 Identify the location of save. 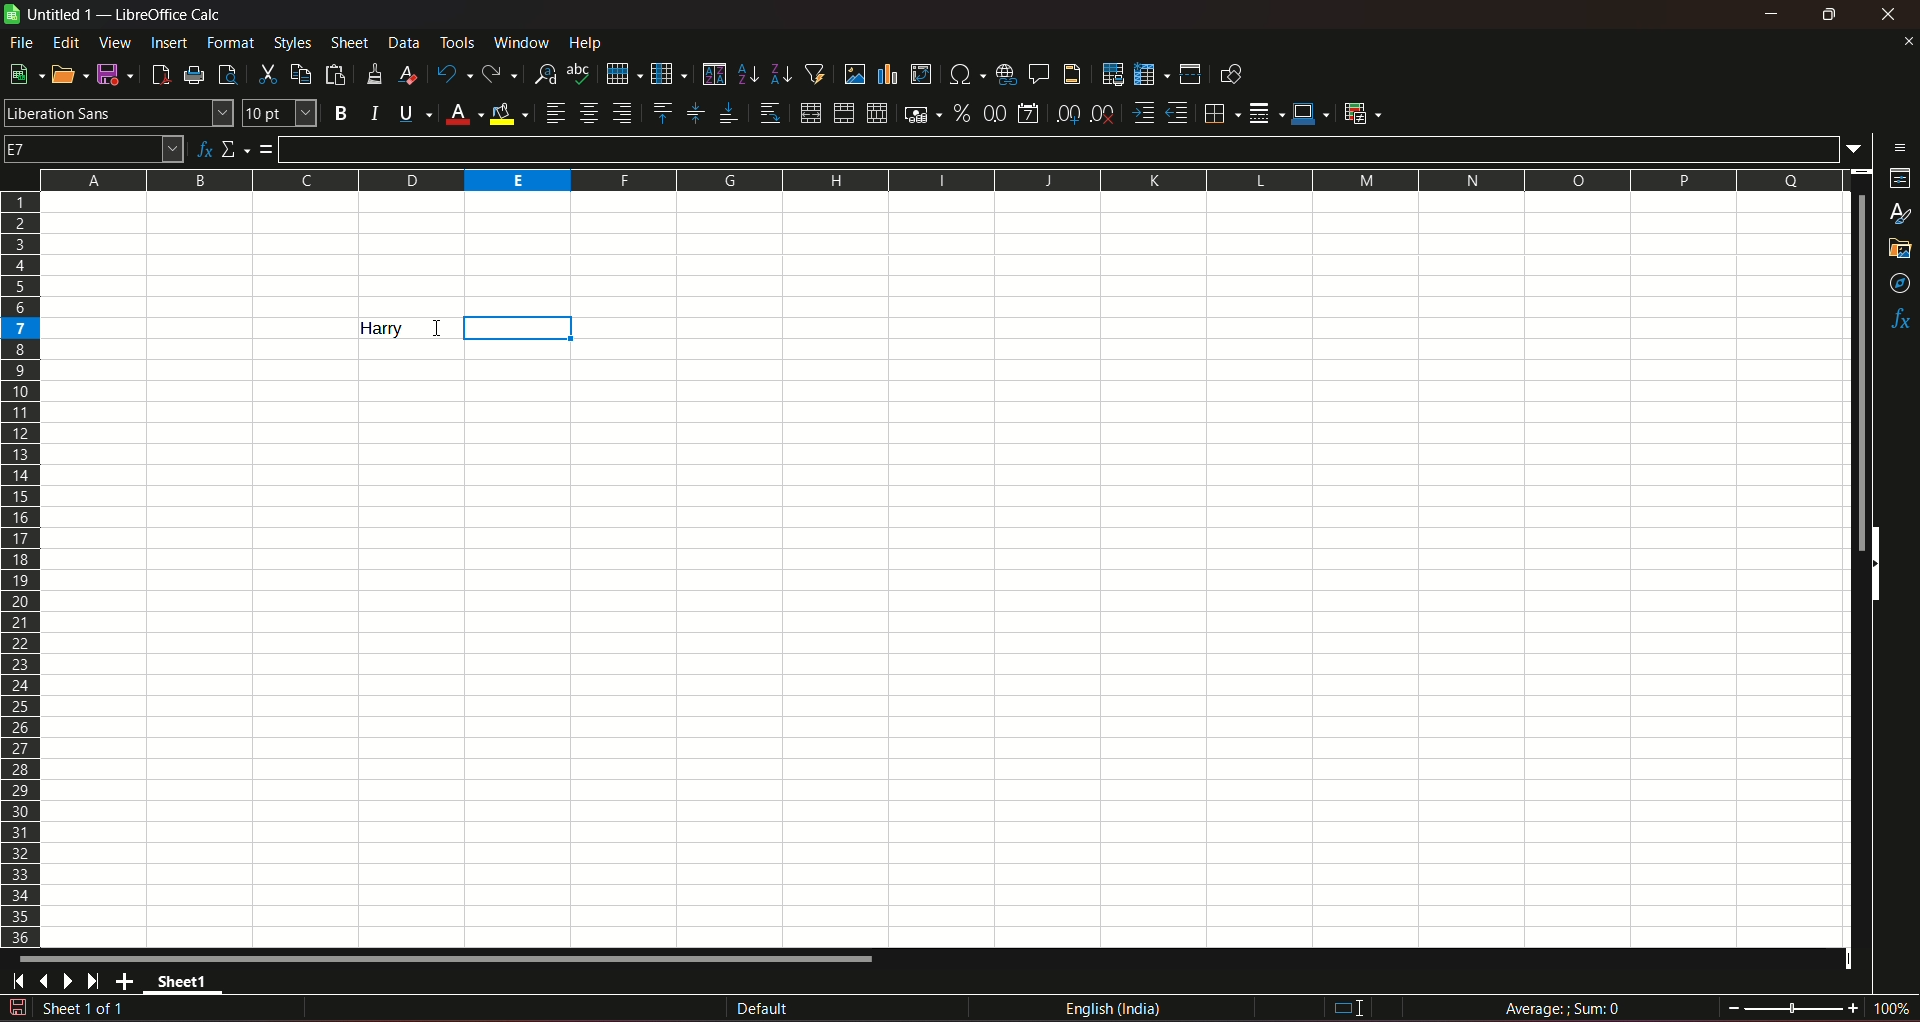
(111, 73).